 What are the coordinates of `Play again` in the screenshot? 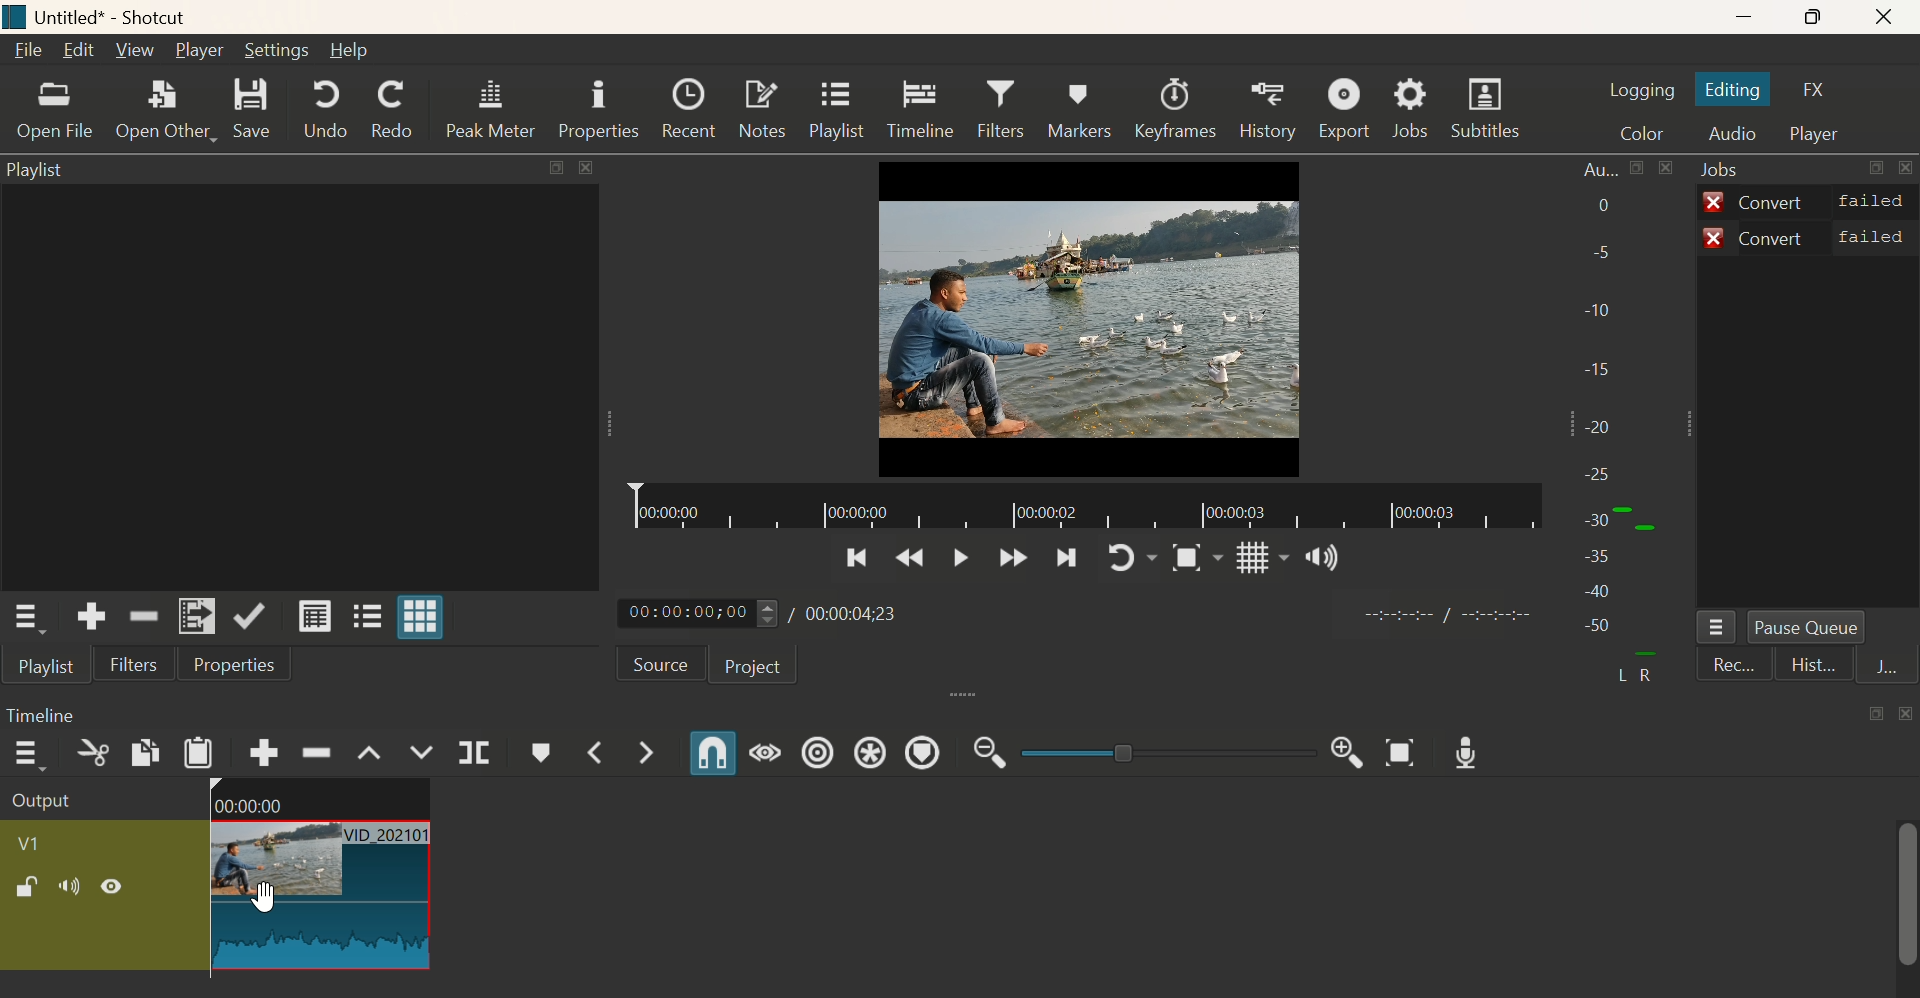 It's located at (1134, 558).